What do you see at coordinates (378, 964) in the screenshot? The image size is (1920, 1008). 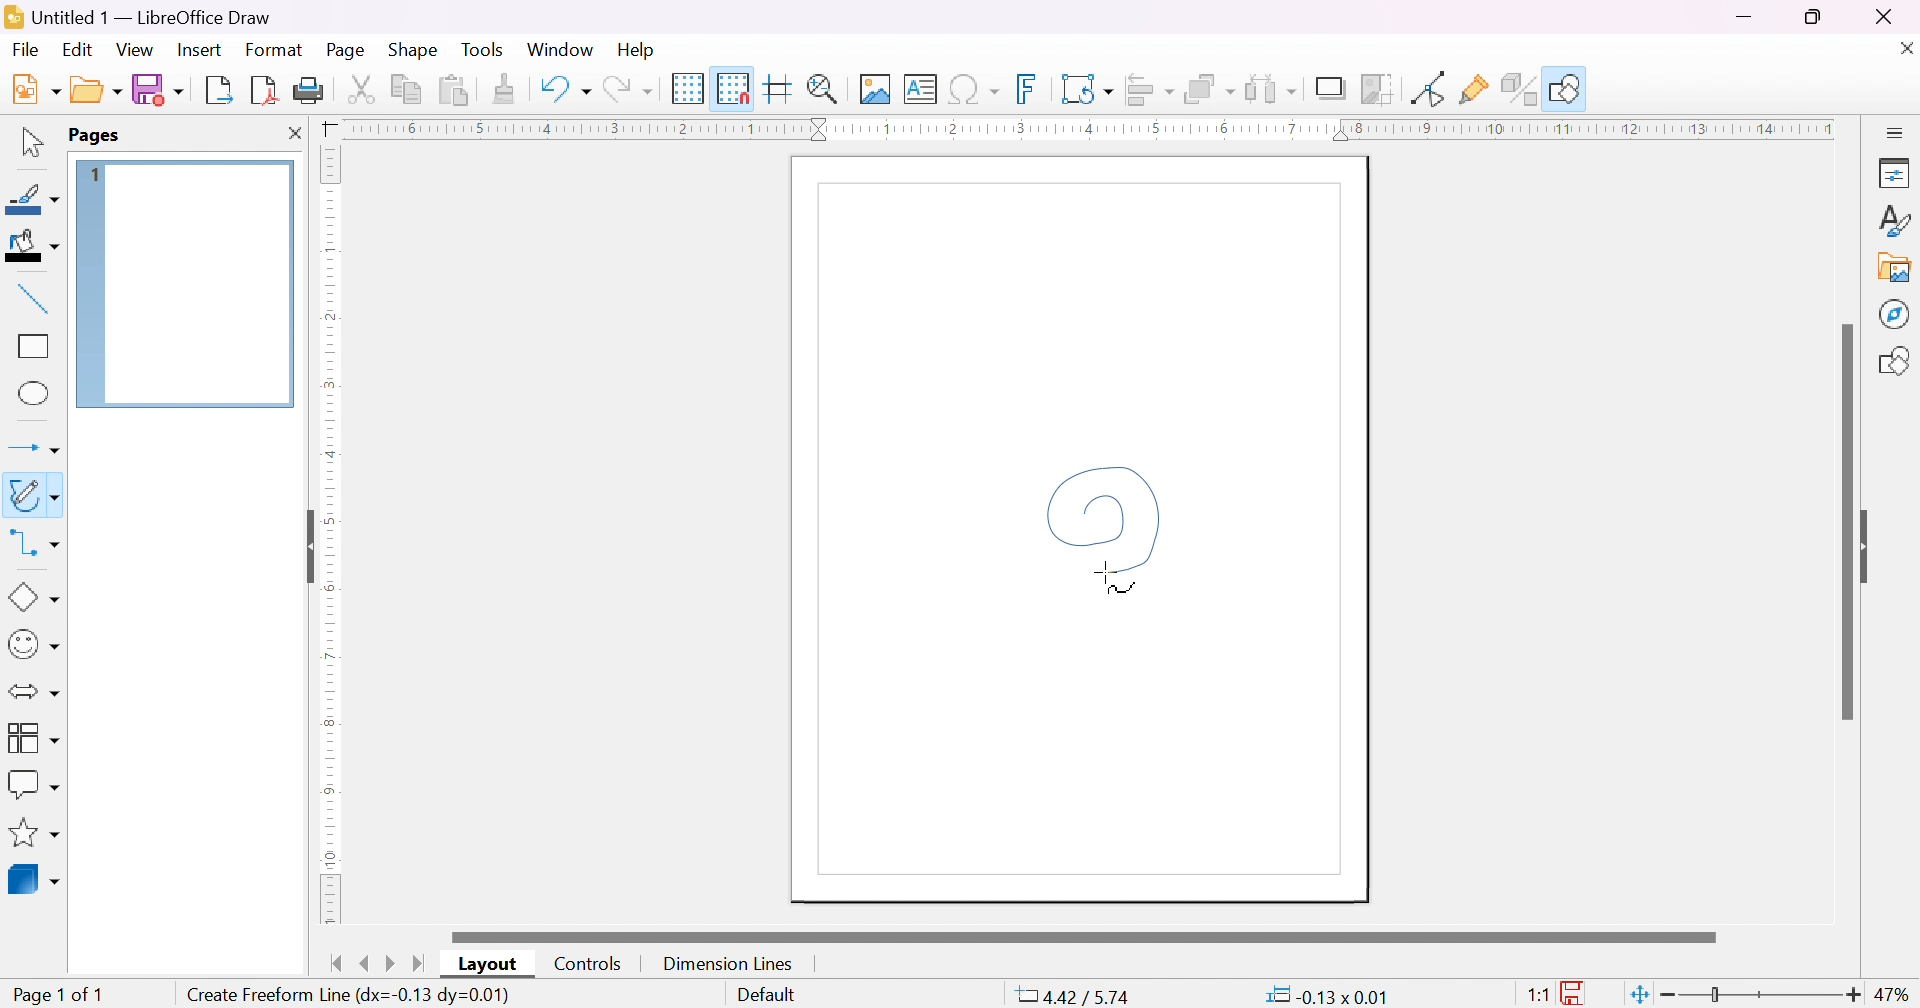 I see `next/previous` at bounding box center [378, 964].